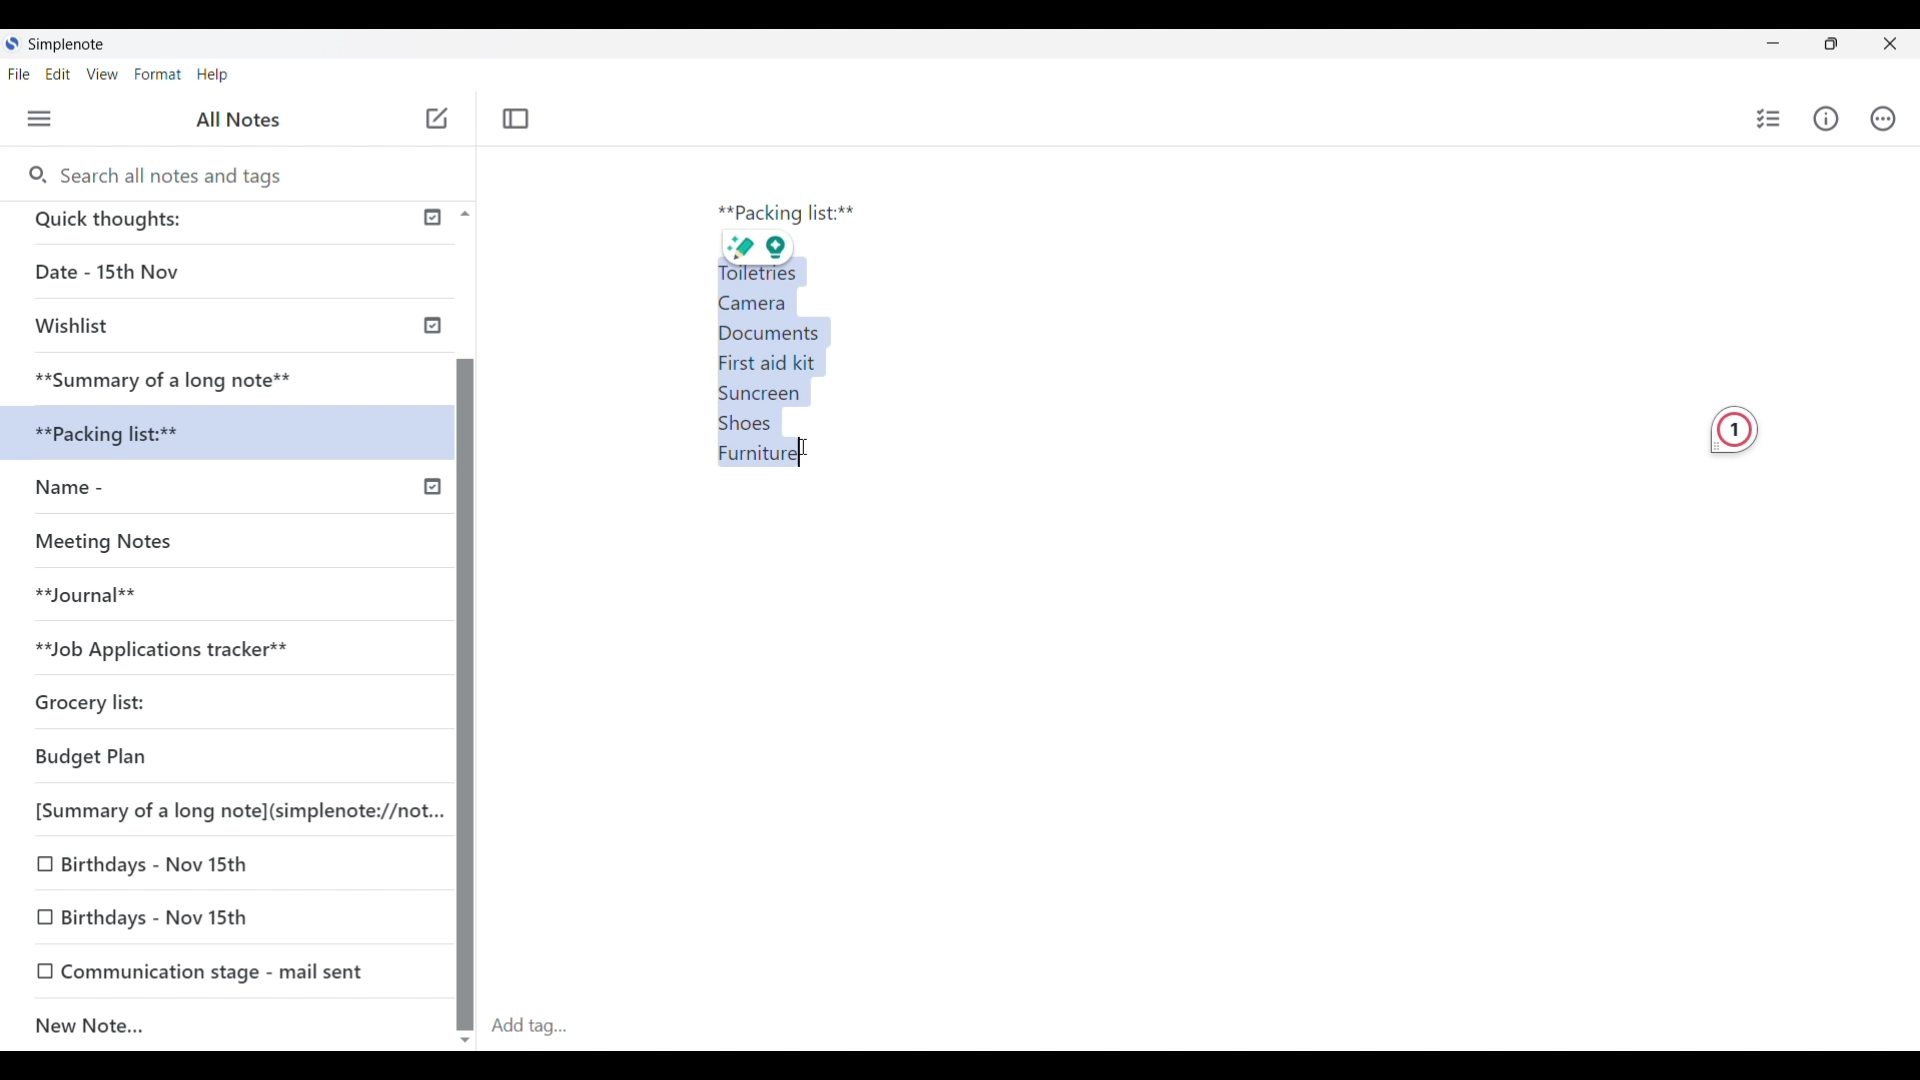 The height and width of the screenshot is (1080, 1920). I want to click on Menu, so click(40, 119).